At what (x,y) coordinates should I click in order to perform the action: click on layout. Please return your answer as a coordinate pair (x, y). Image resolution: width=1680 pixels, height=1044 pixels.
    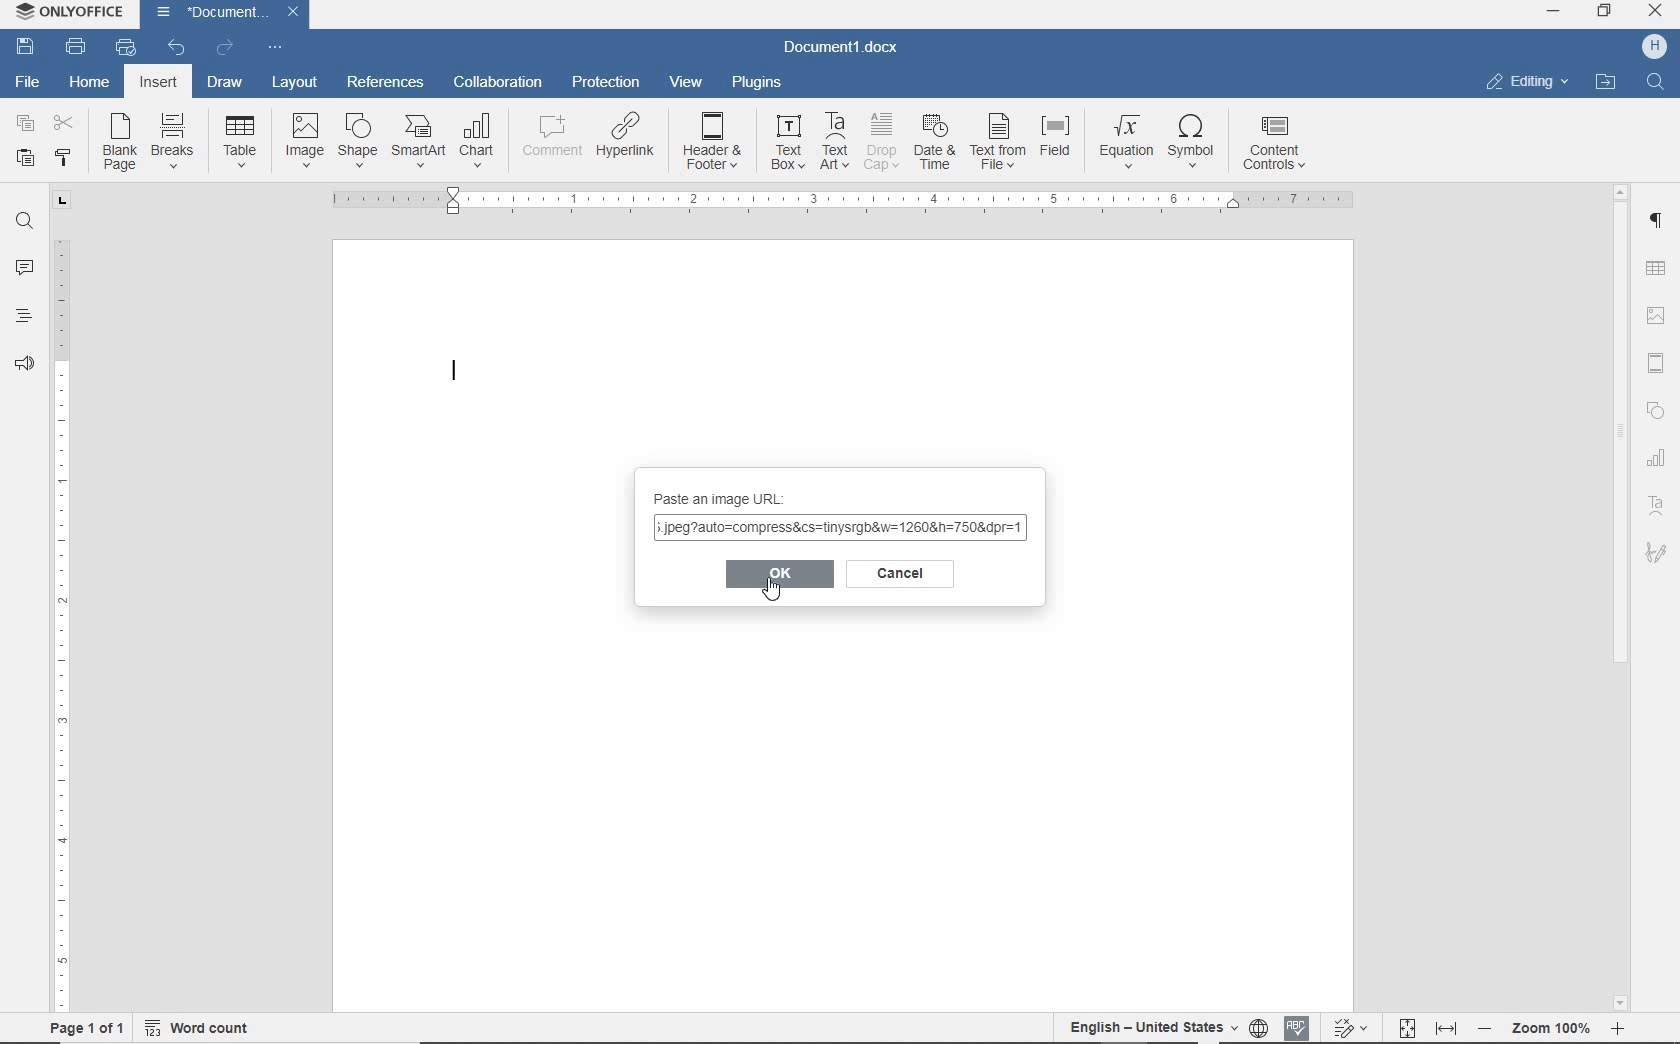
    Looking at the image, I should click on (298, 83).